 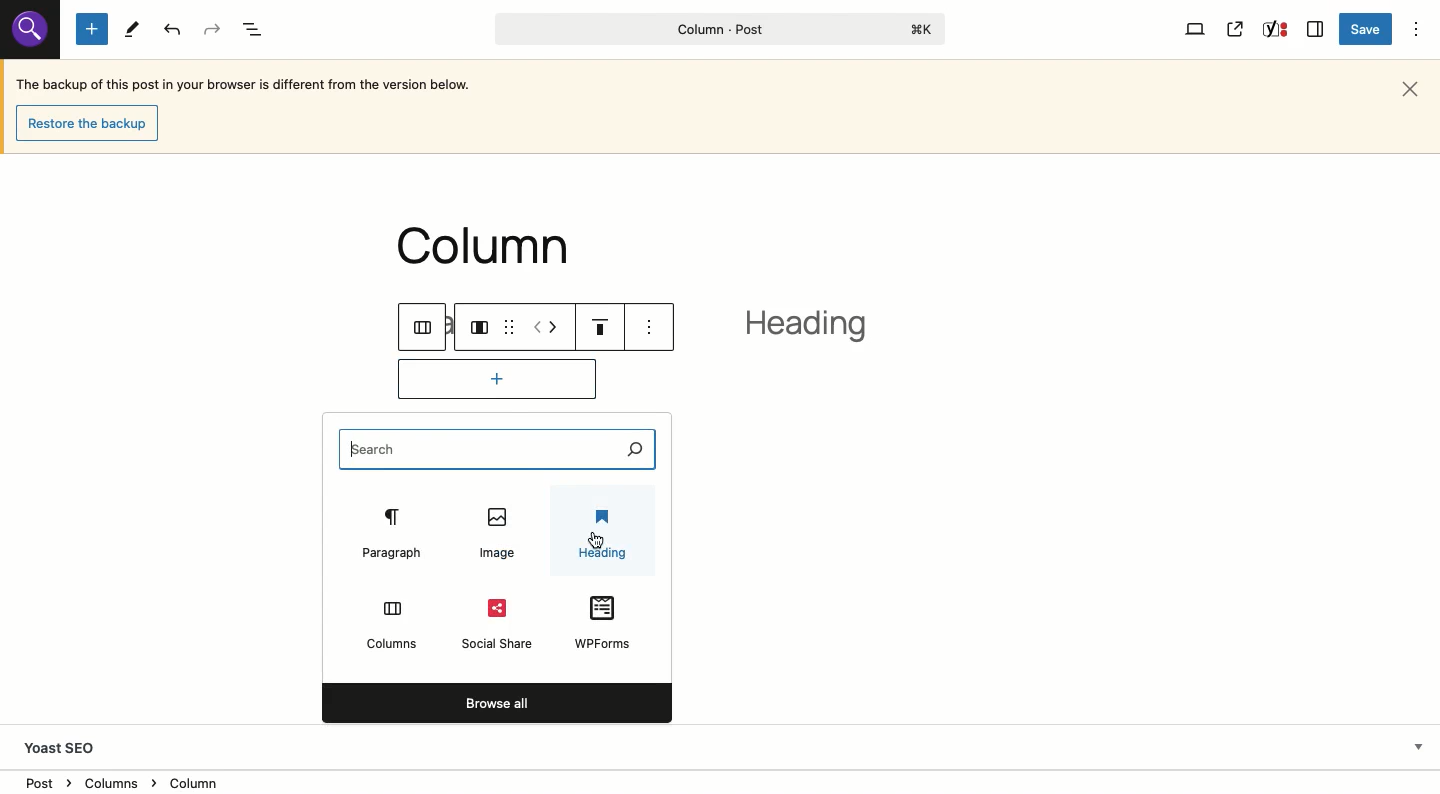 What do you see at coordinates (601, 536) in the screenshot?
I see `Heading` at bounding box center [601, 536].